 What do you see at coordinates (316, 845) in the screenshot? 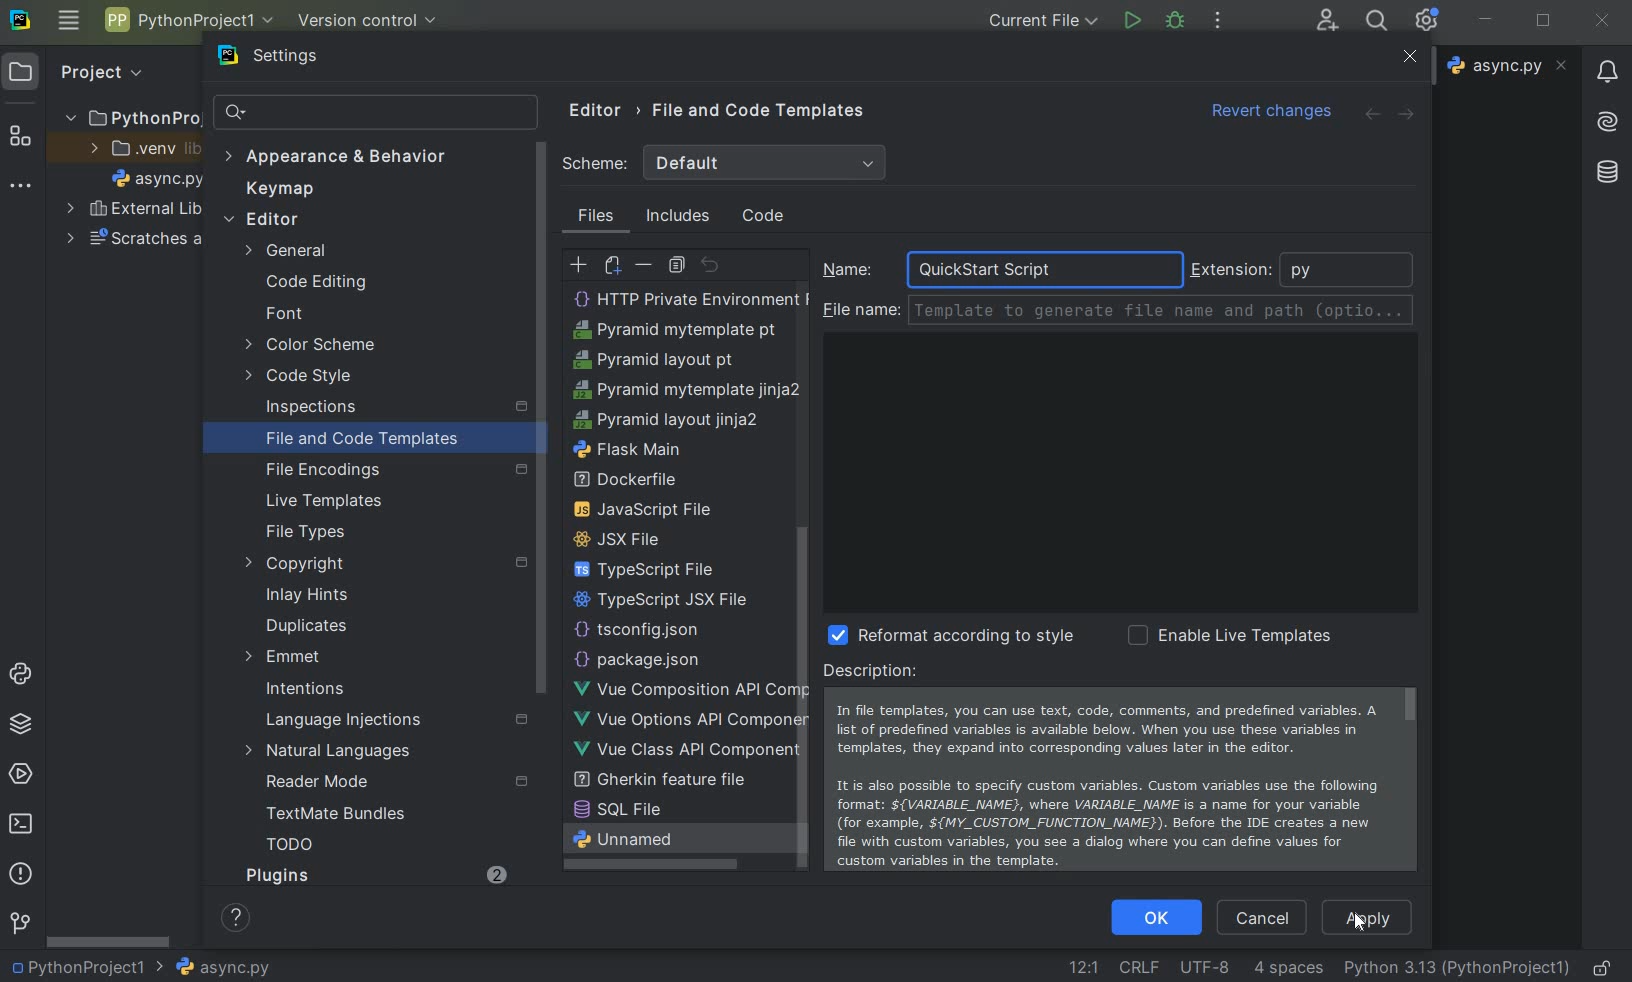
I see `TODO` at bounding box center [316, 845].